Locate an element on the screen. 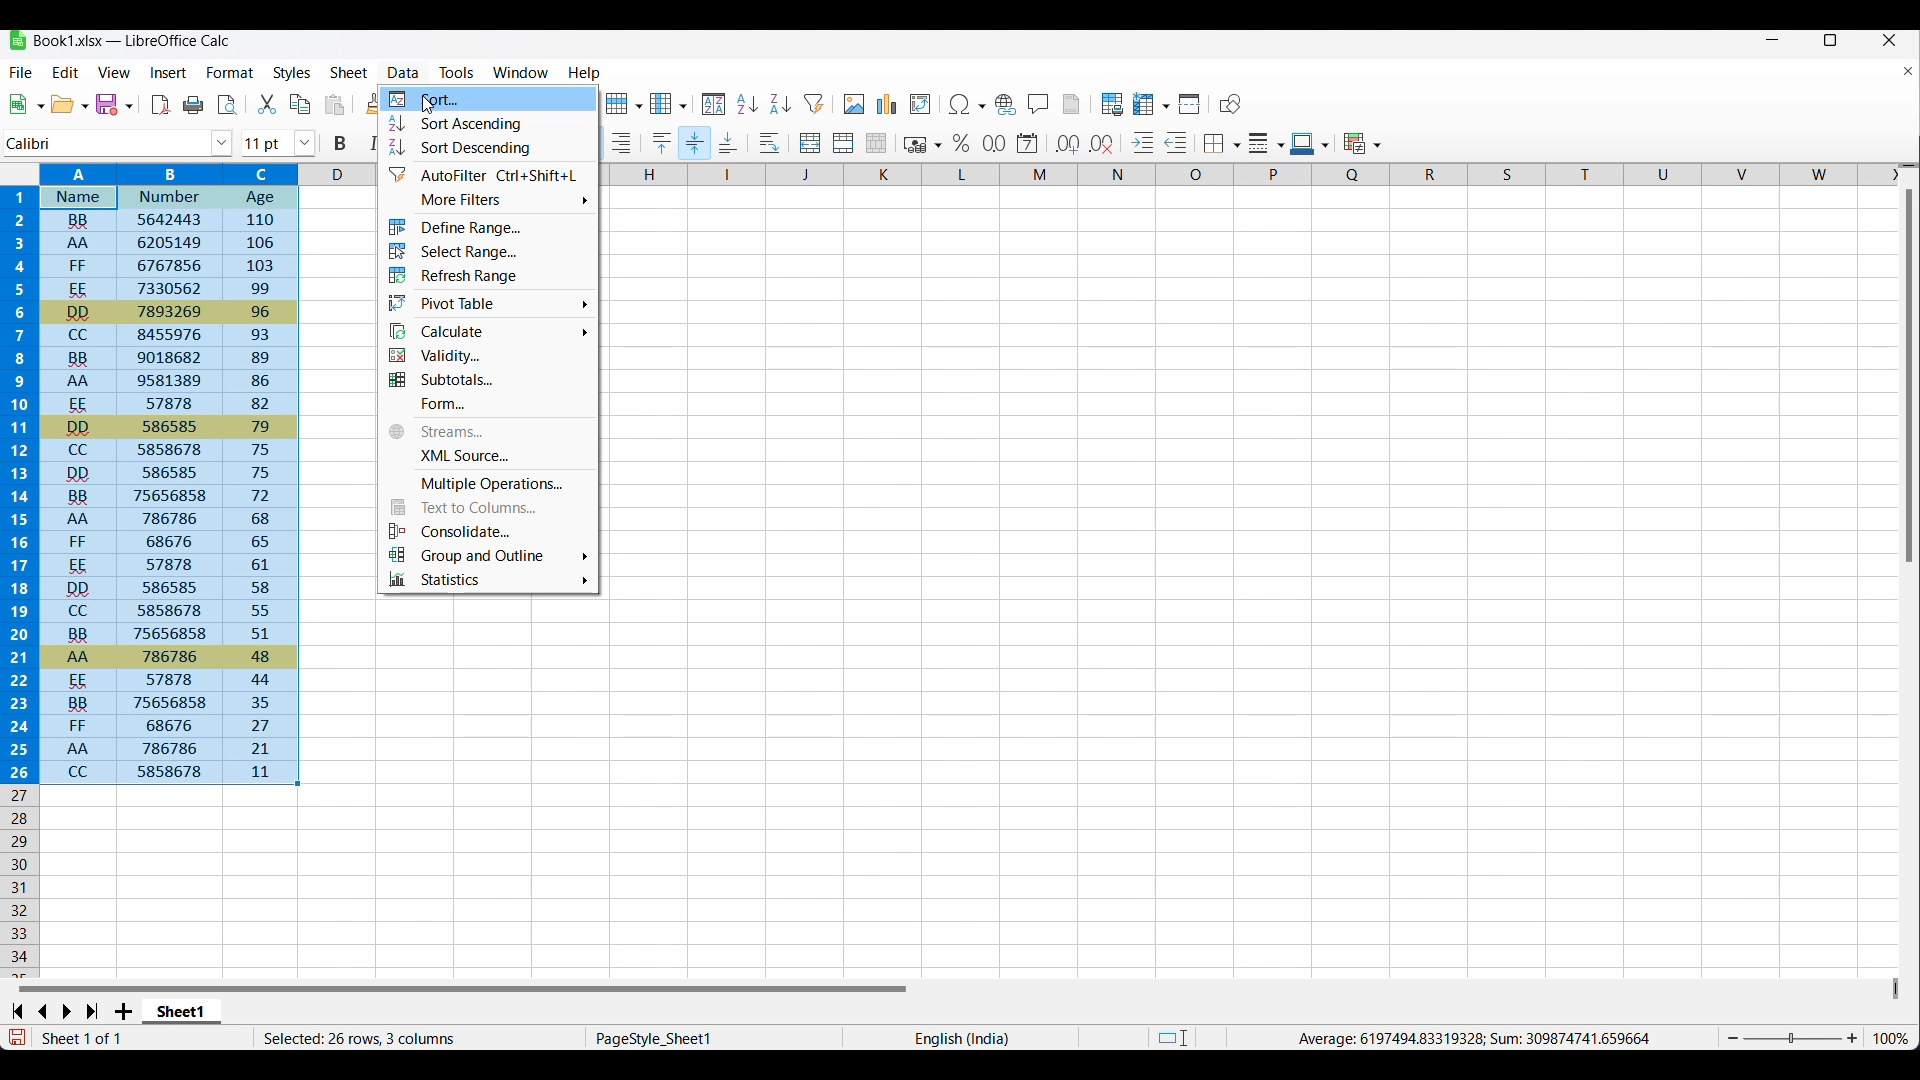 This screenshot has height=1080, width=1920. Export as PDF is located at coordinates (162, 105).